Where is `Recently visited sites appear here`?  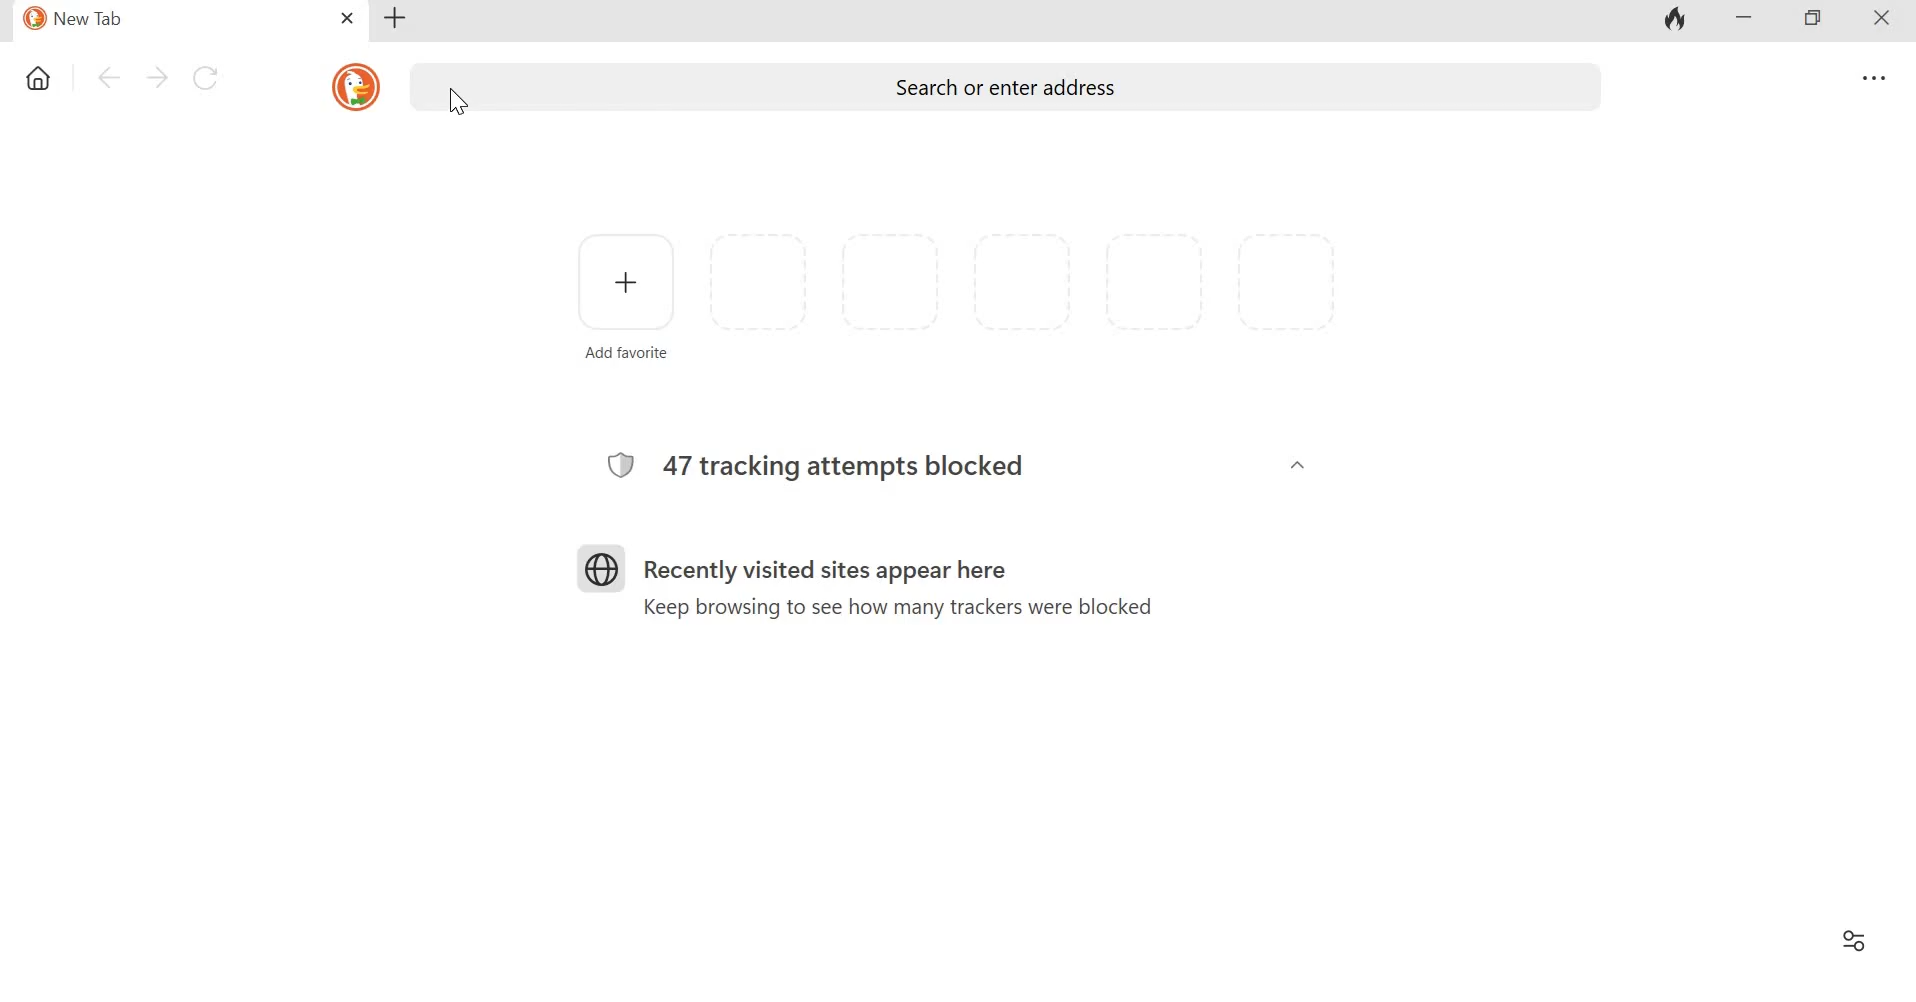
Recently visited sites appear here is located at coordinates (819, 558).